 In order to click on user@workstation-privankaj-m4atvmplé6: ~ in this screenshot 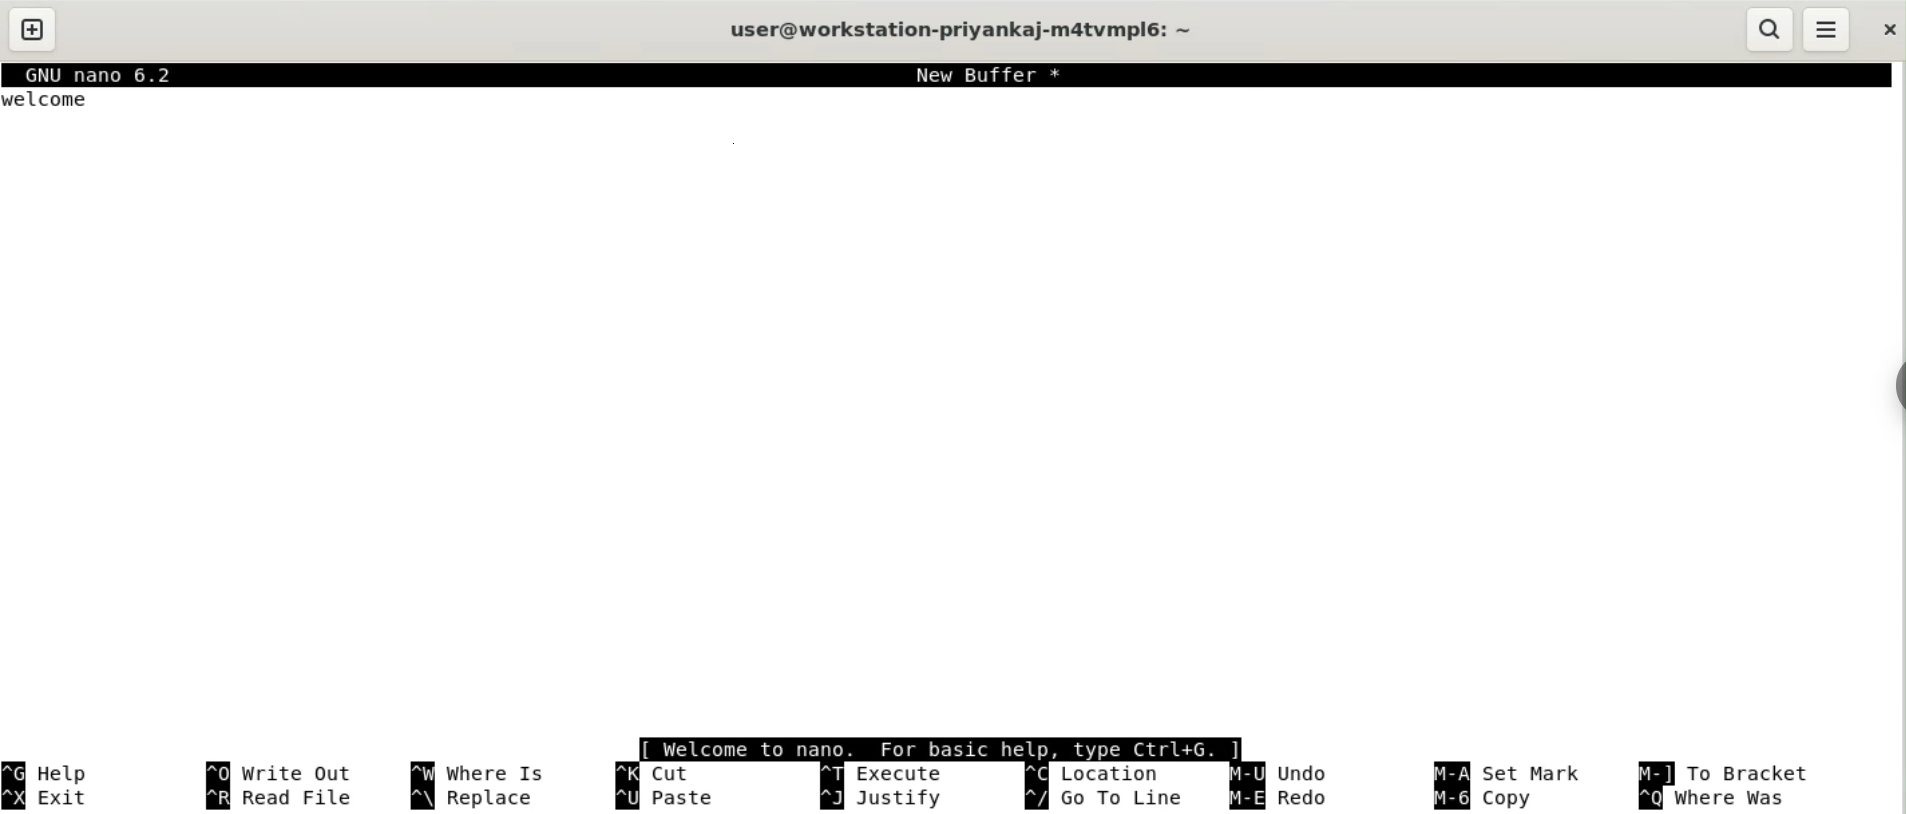, I will do `click(964, 31)`.